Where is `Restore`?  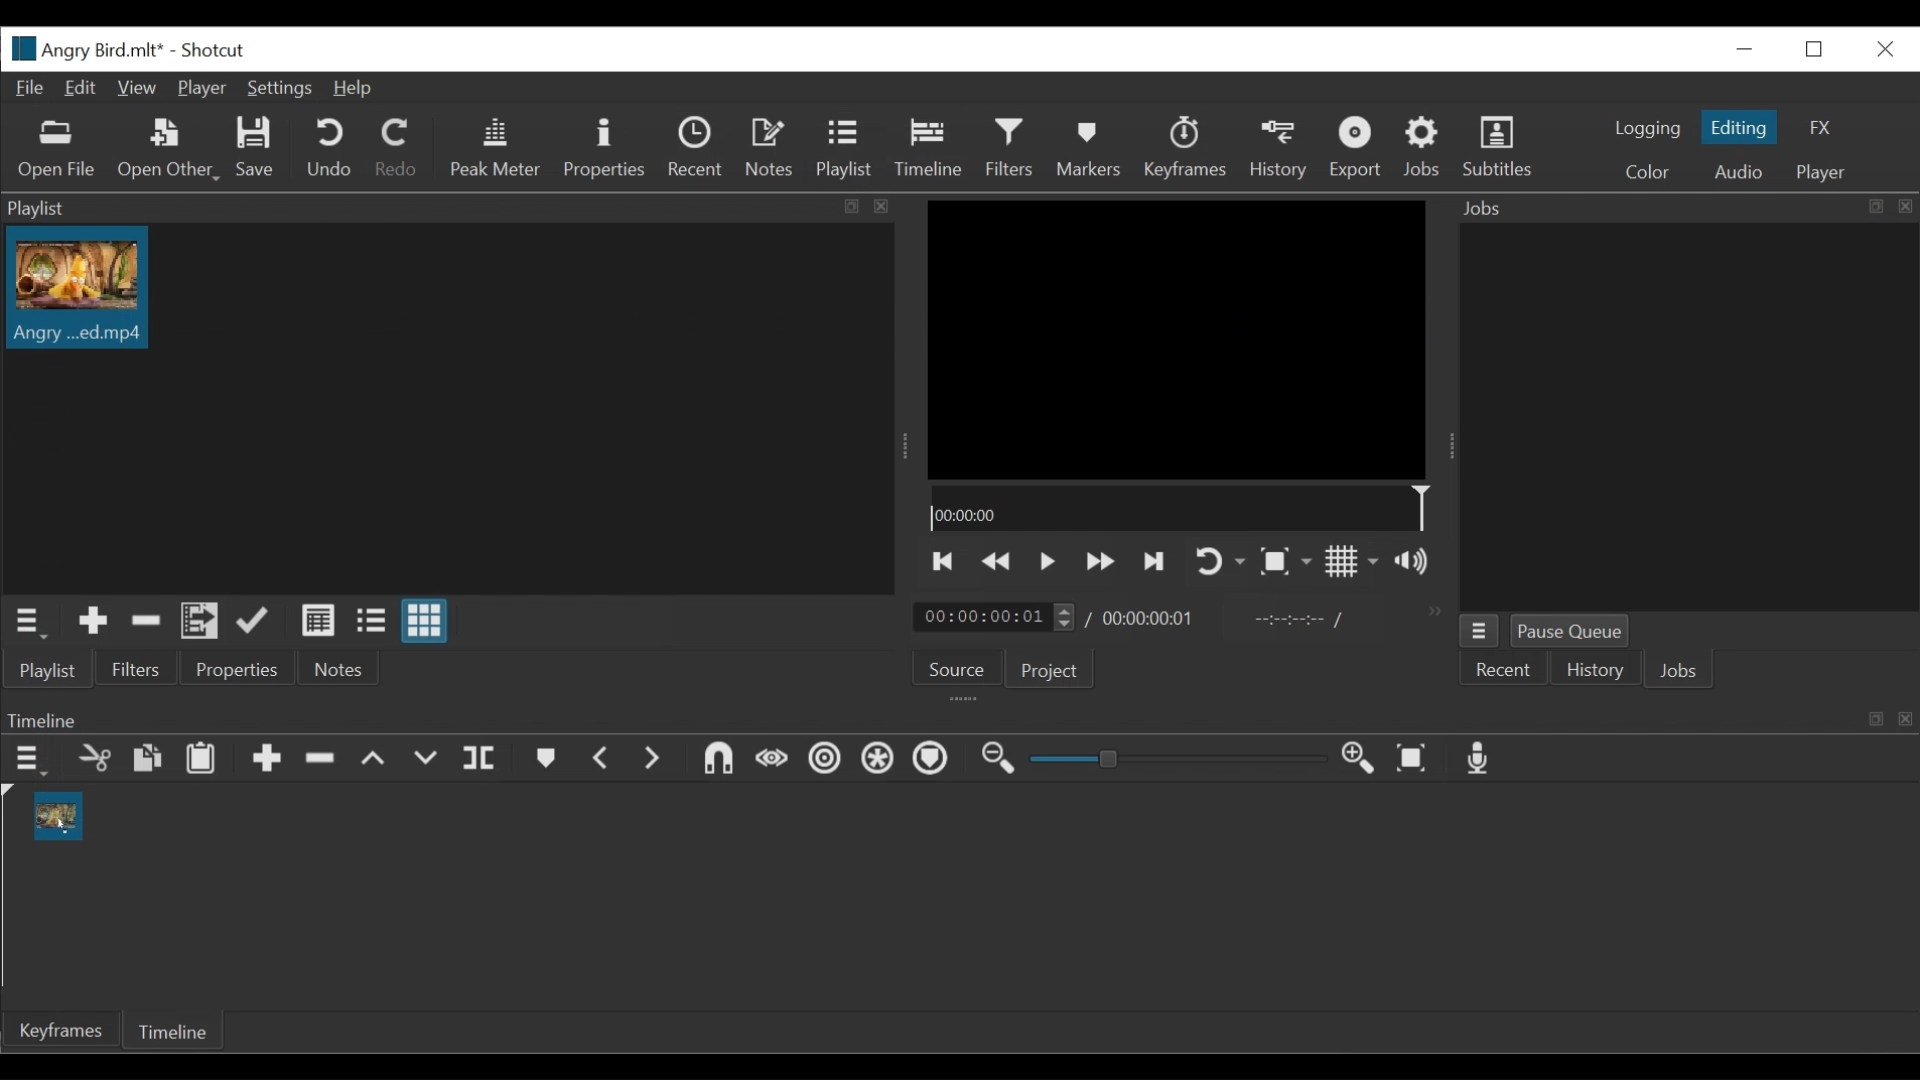 Restore is located at coordinates (1817, 48).